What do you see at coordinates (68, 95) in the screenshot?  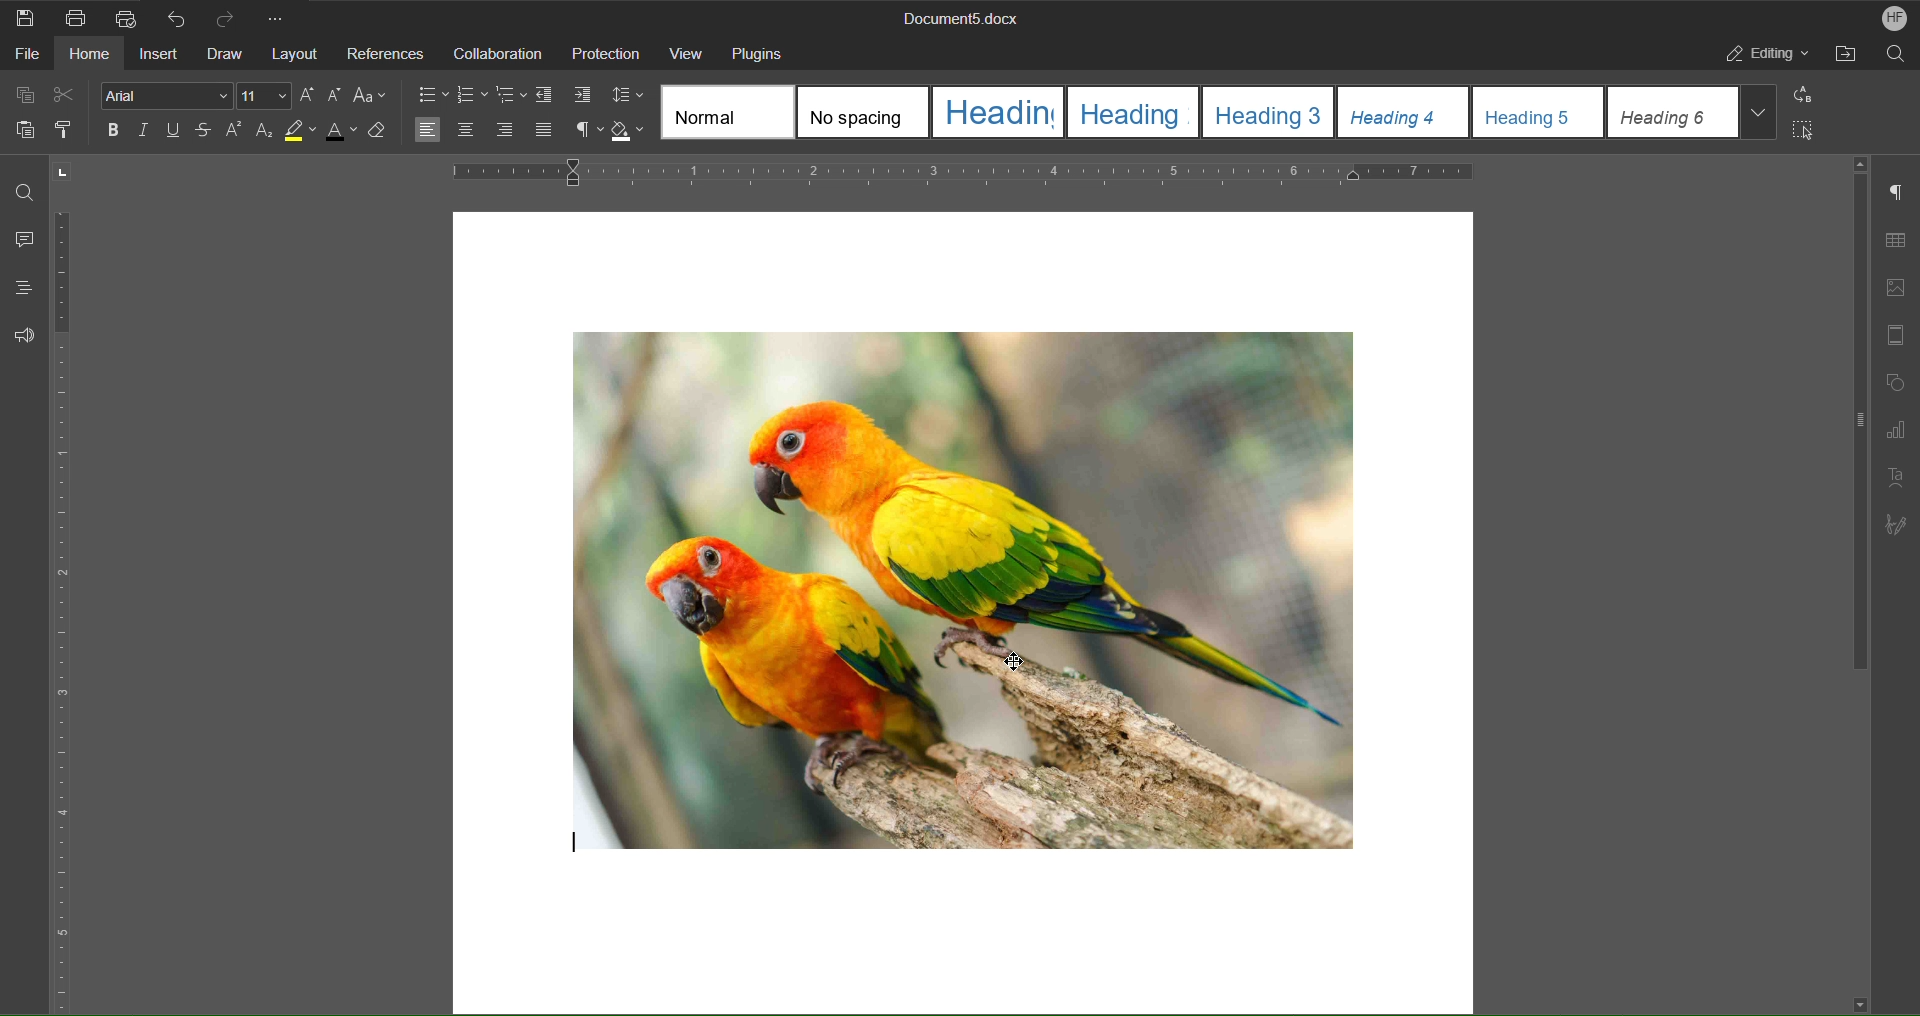 I see `Cut` at bounding box center [68, 95].